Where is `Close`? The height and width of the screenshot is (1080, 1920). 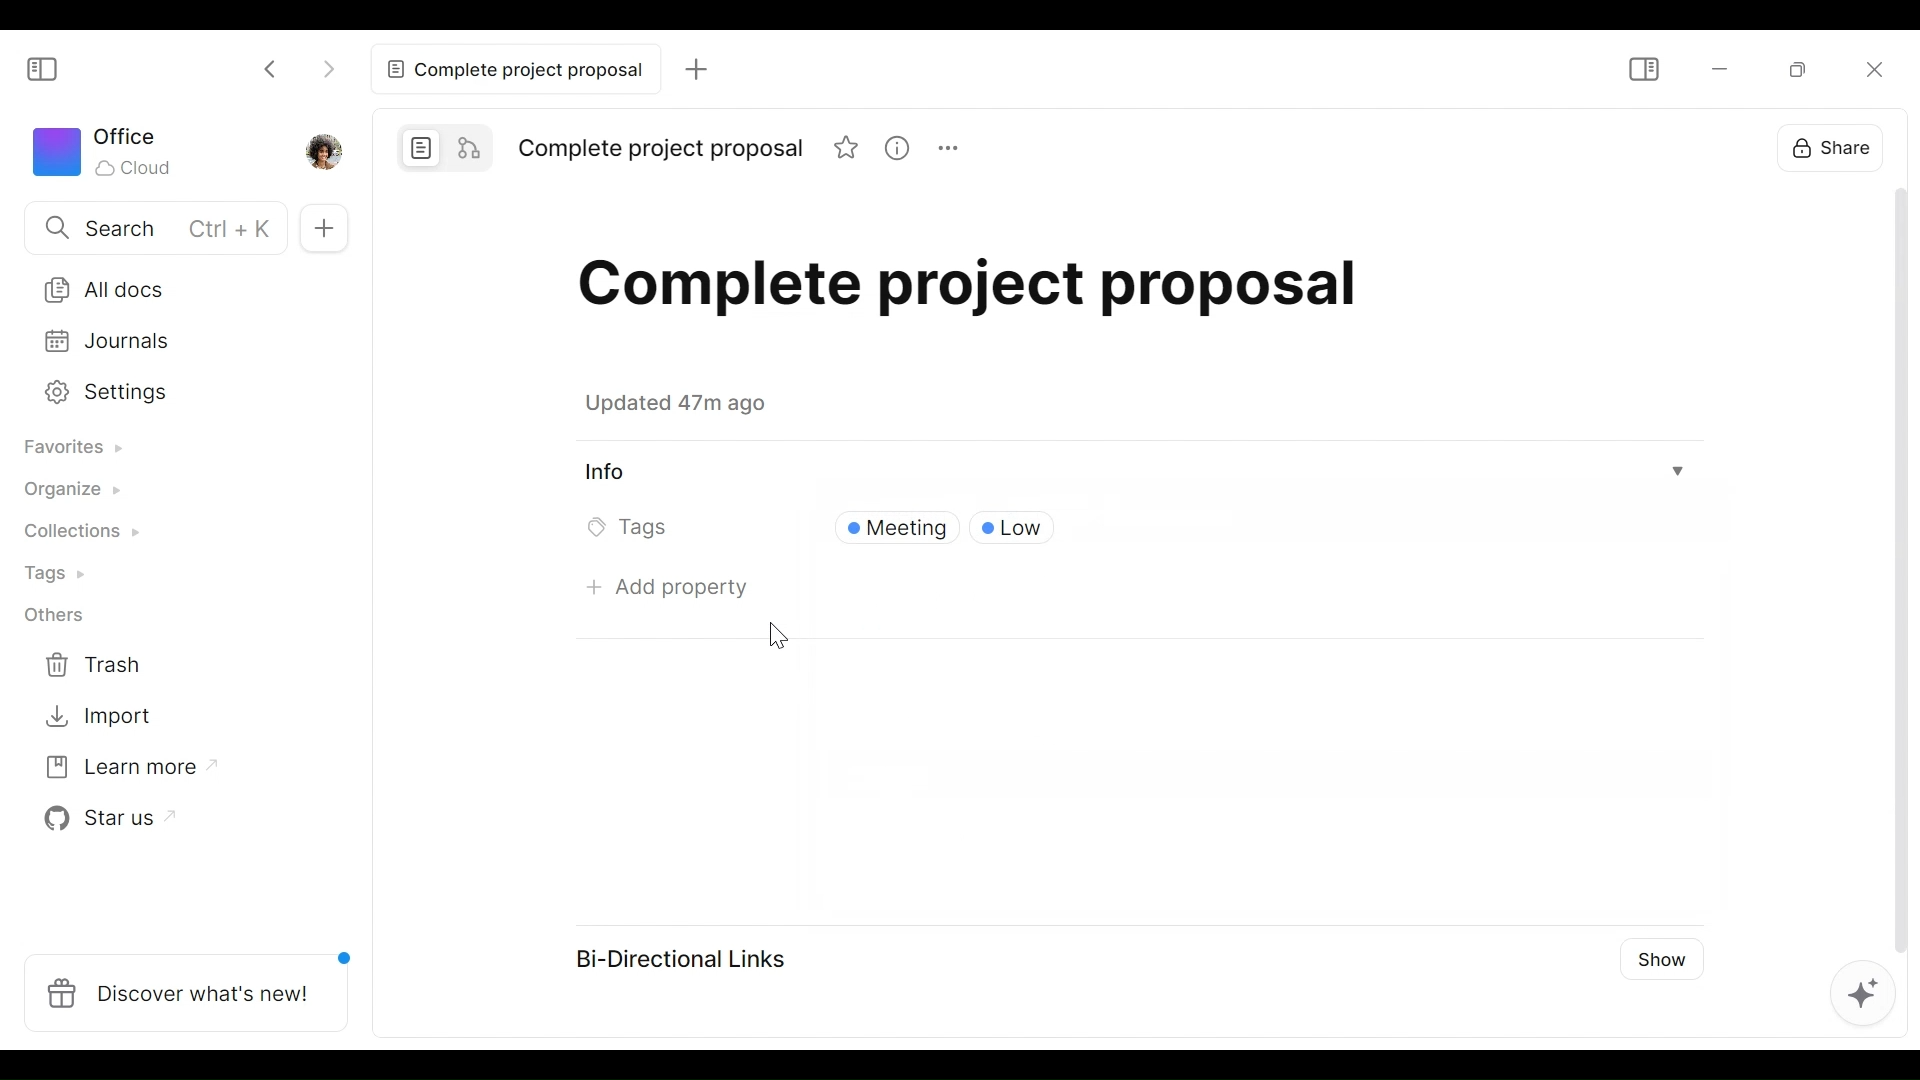
Close is located at coordinates (1870, 68).